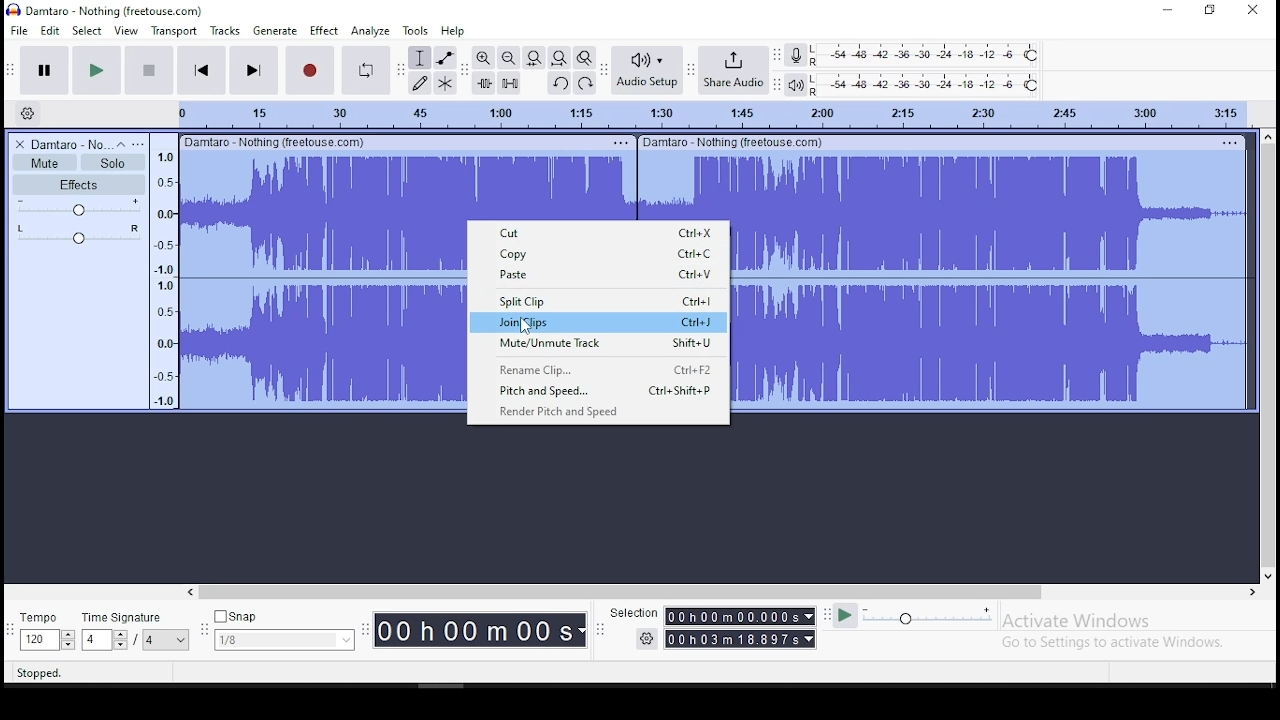 This screenshot has height=720, width=1280. I want to click on mute/unmute track shift+u, so click(597, 344).